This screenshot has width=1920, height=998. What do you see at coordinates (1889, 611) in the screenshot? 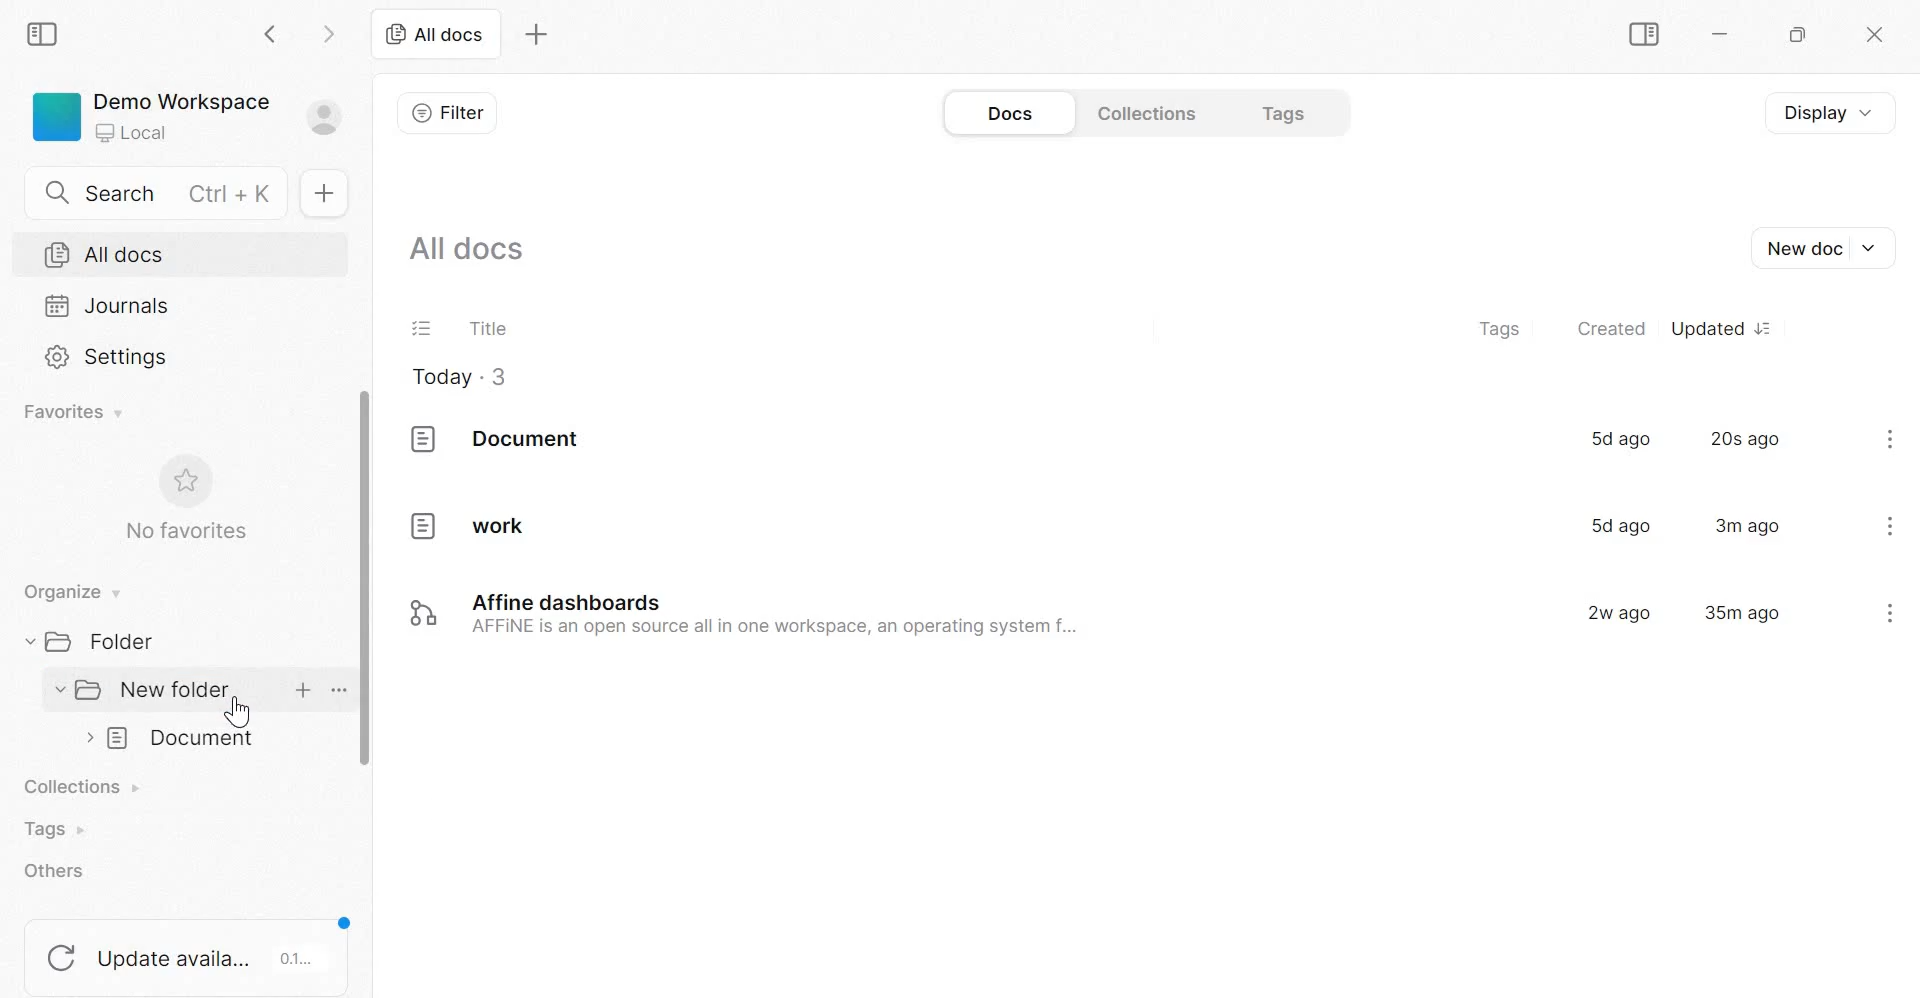
I see `kebab menu` at bounding box center [1889, 611].